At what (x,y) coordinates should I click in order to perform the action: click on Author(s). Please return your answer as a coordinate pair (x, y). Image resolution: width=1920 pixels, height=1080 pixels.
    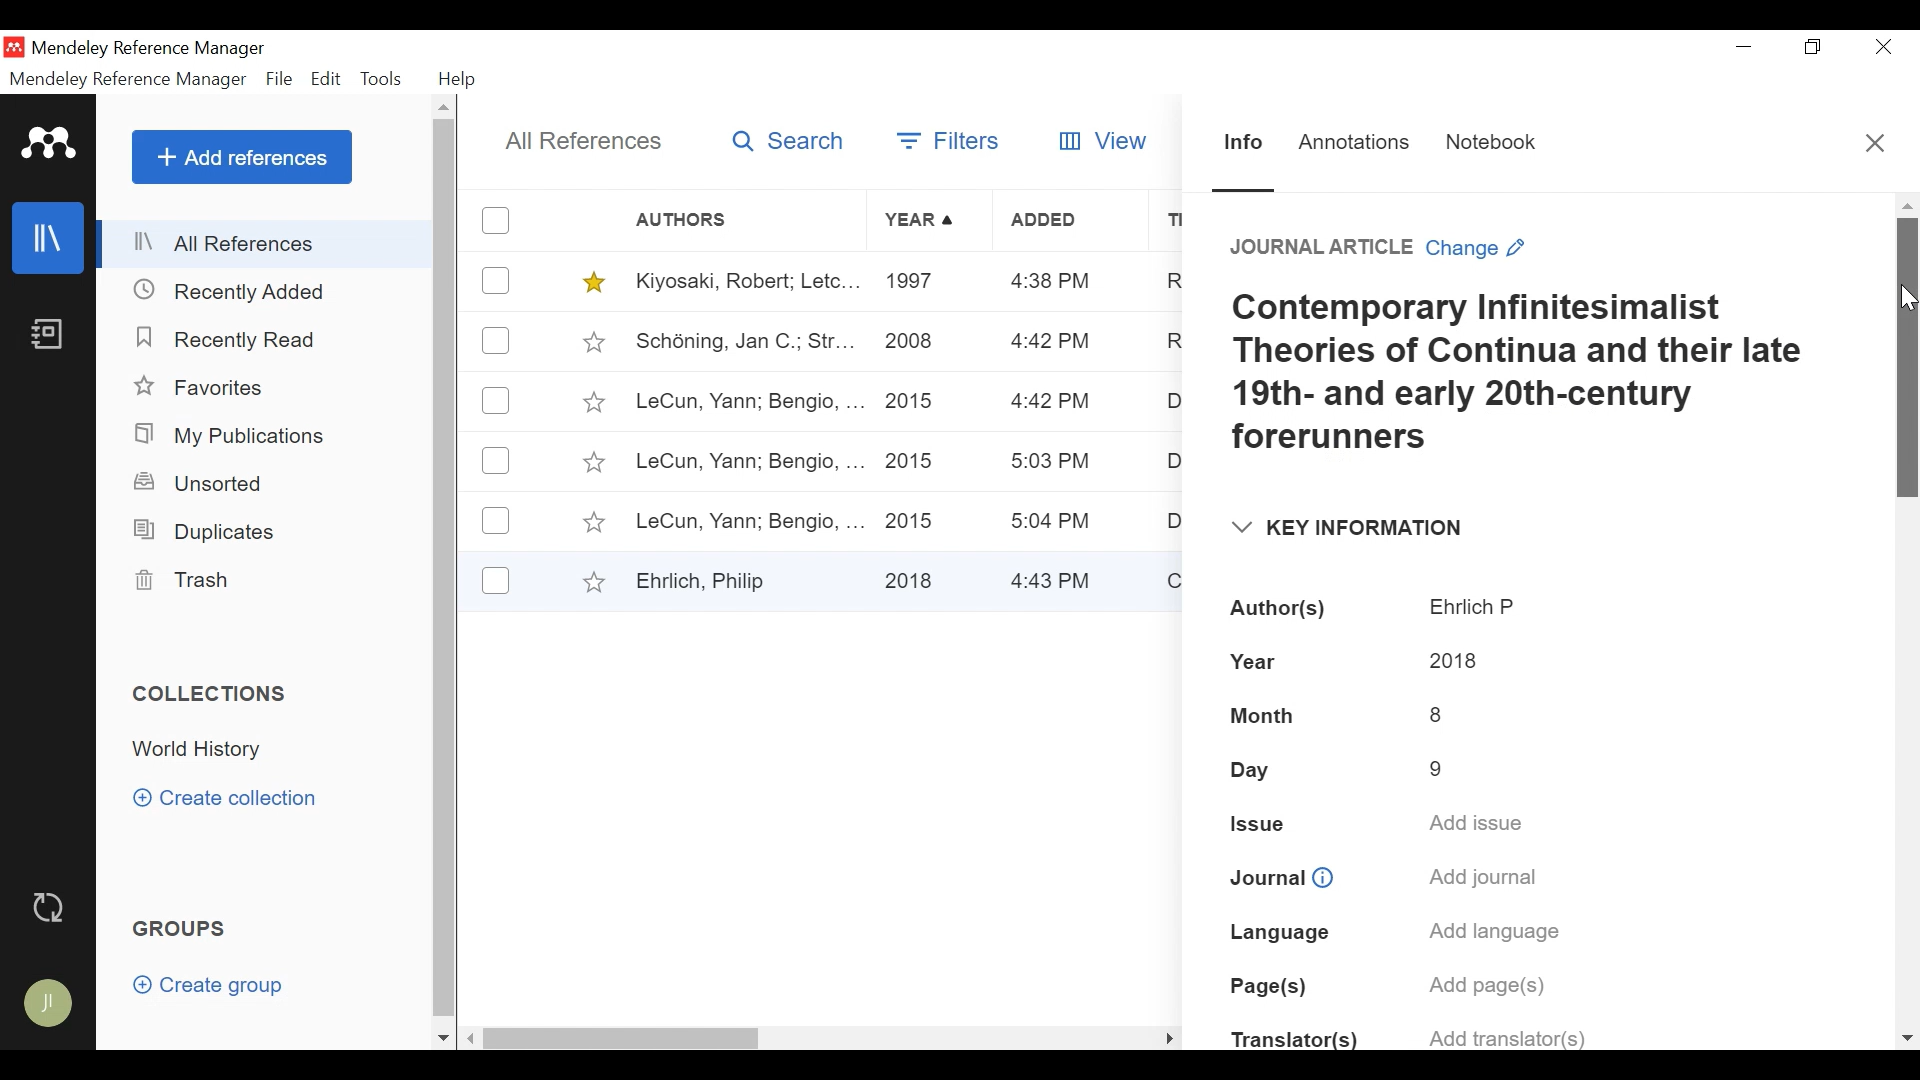
    Looking at the image, I should click on (1282, 610).